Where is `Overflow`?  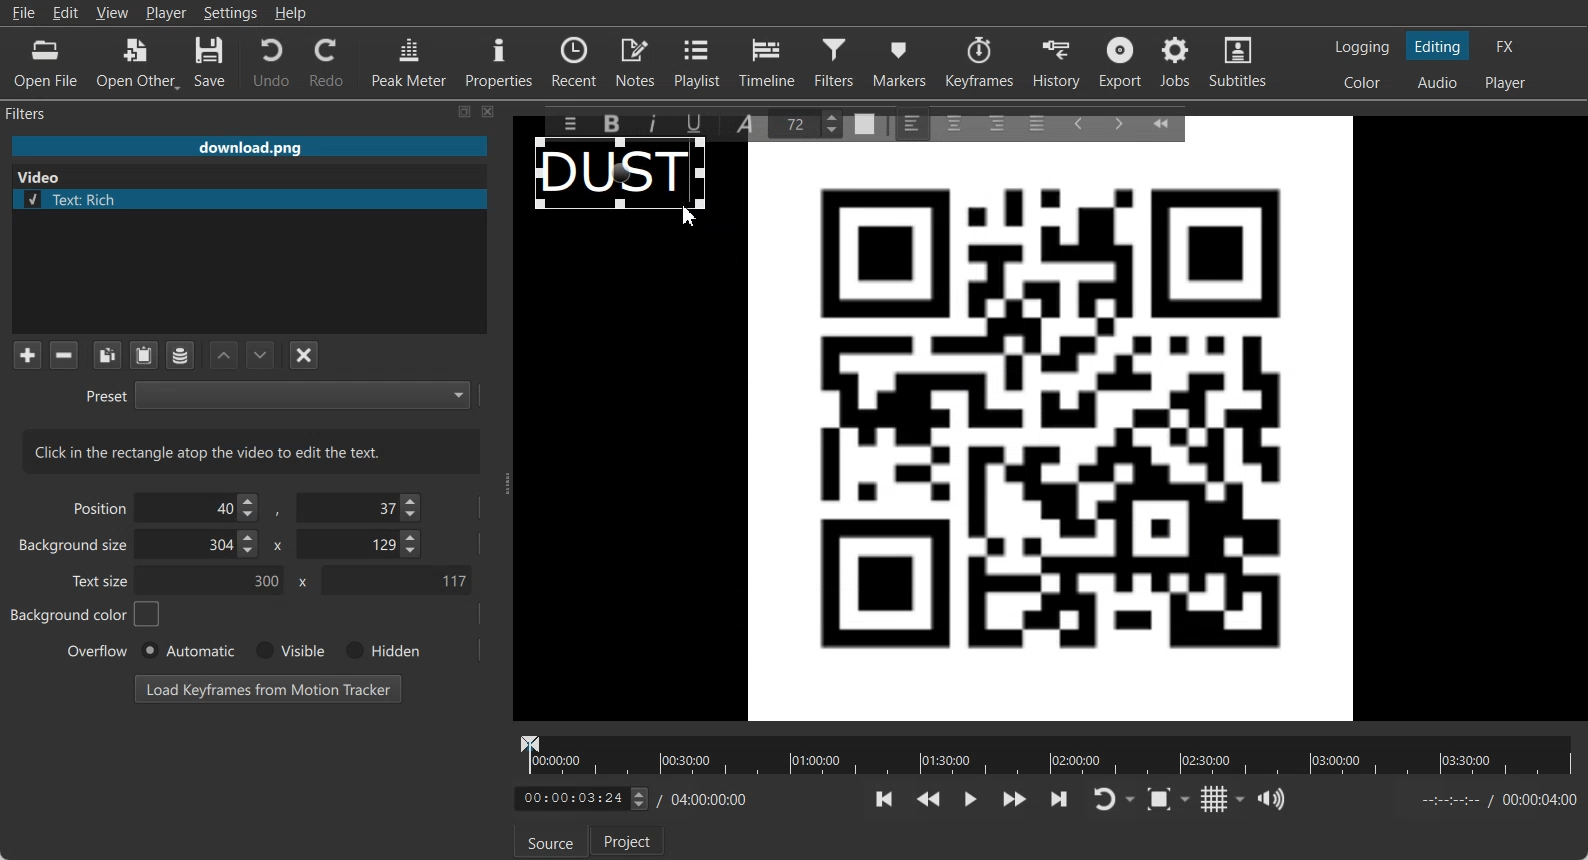 Overflow is located at coordinates (98, 650).